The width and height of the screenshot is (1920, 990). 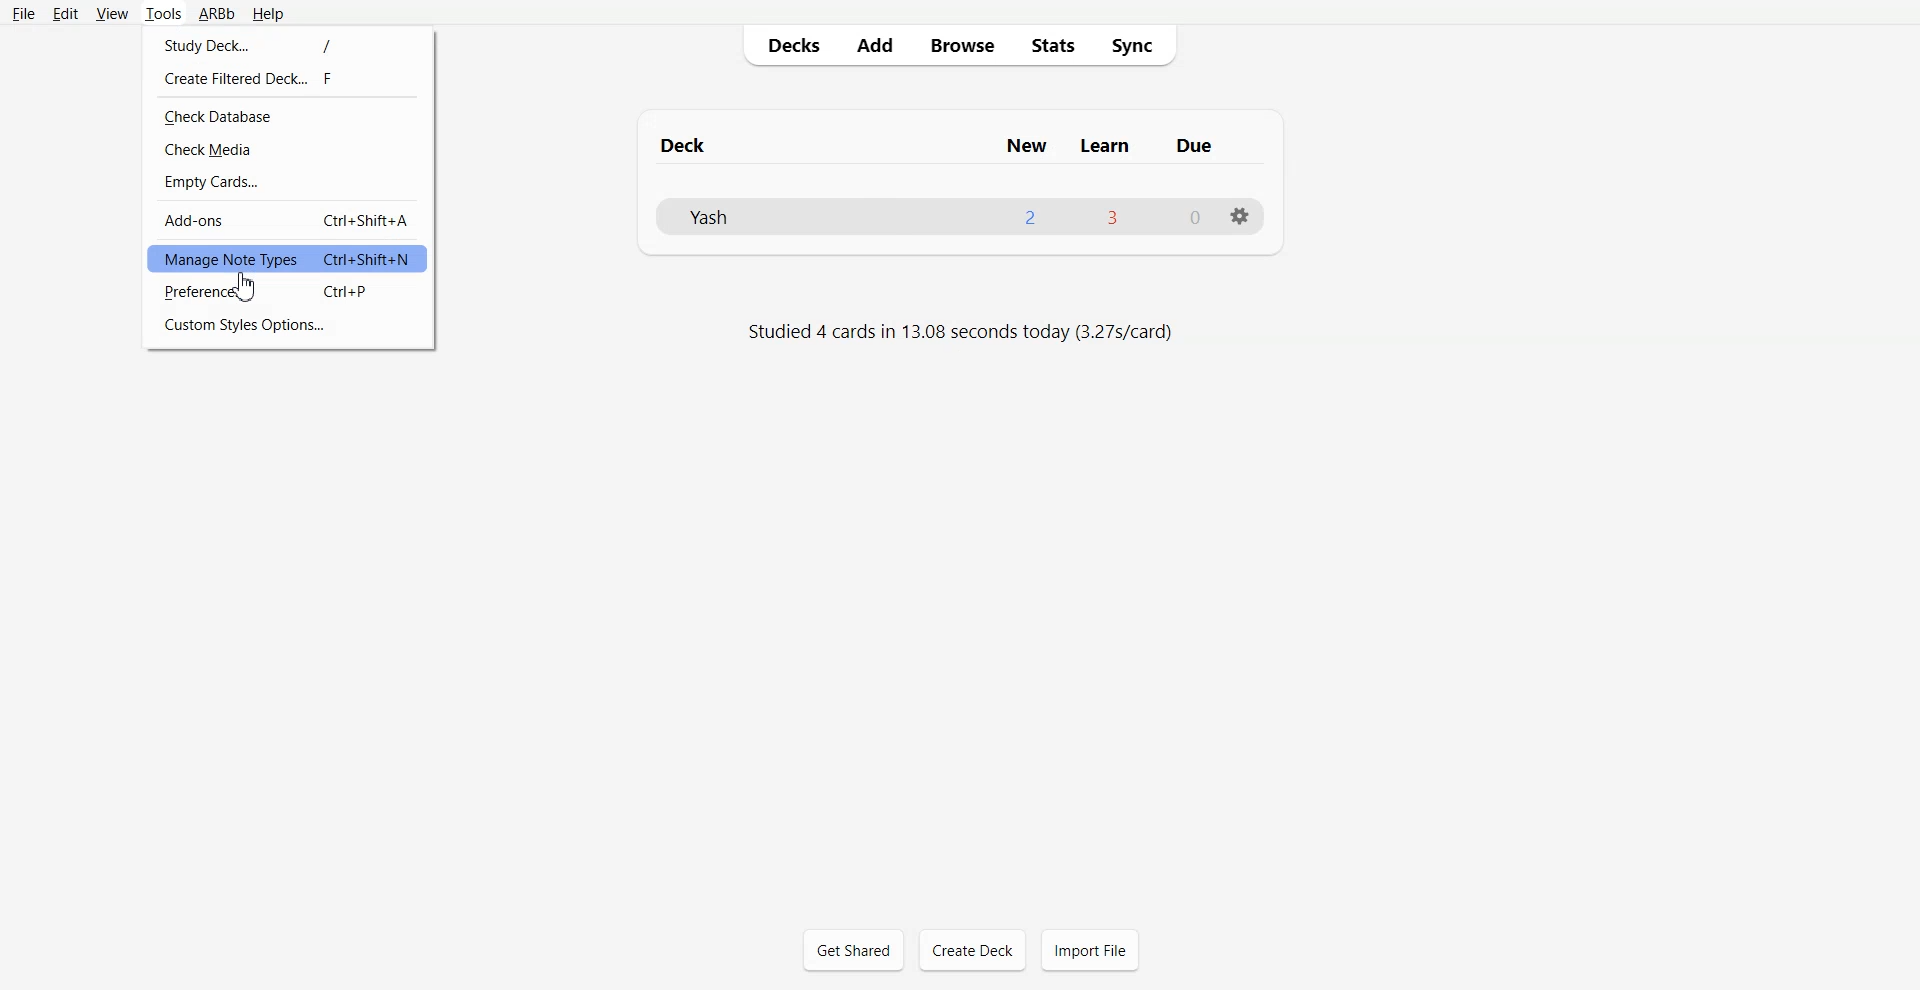 I want to click on Studied 4 cards in 13.08 seconds today (3.27s/card), so click(x=964, y=333).